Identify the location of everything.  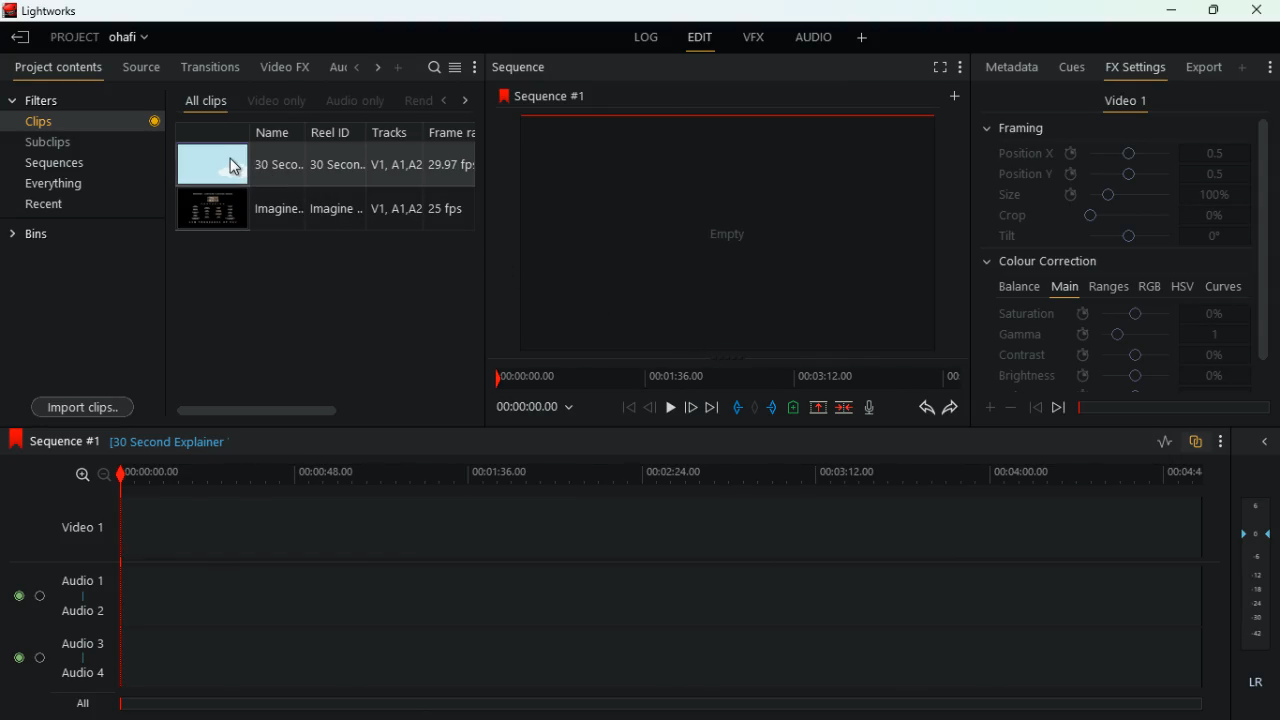
(71, 184).